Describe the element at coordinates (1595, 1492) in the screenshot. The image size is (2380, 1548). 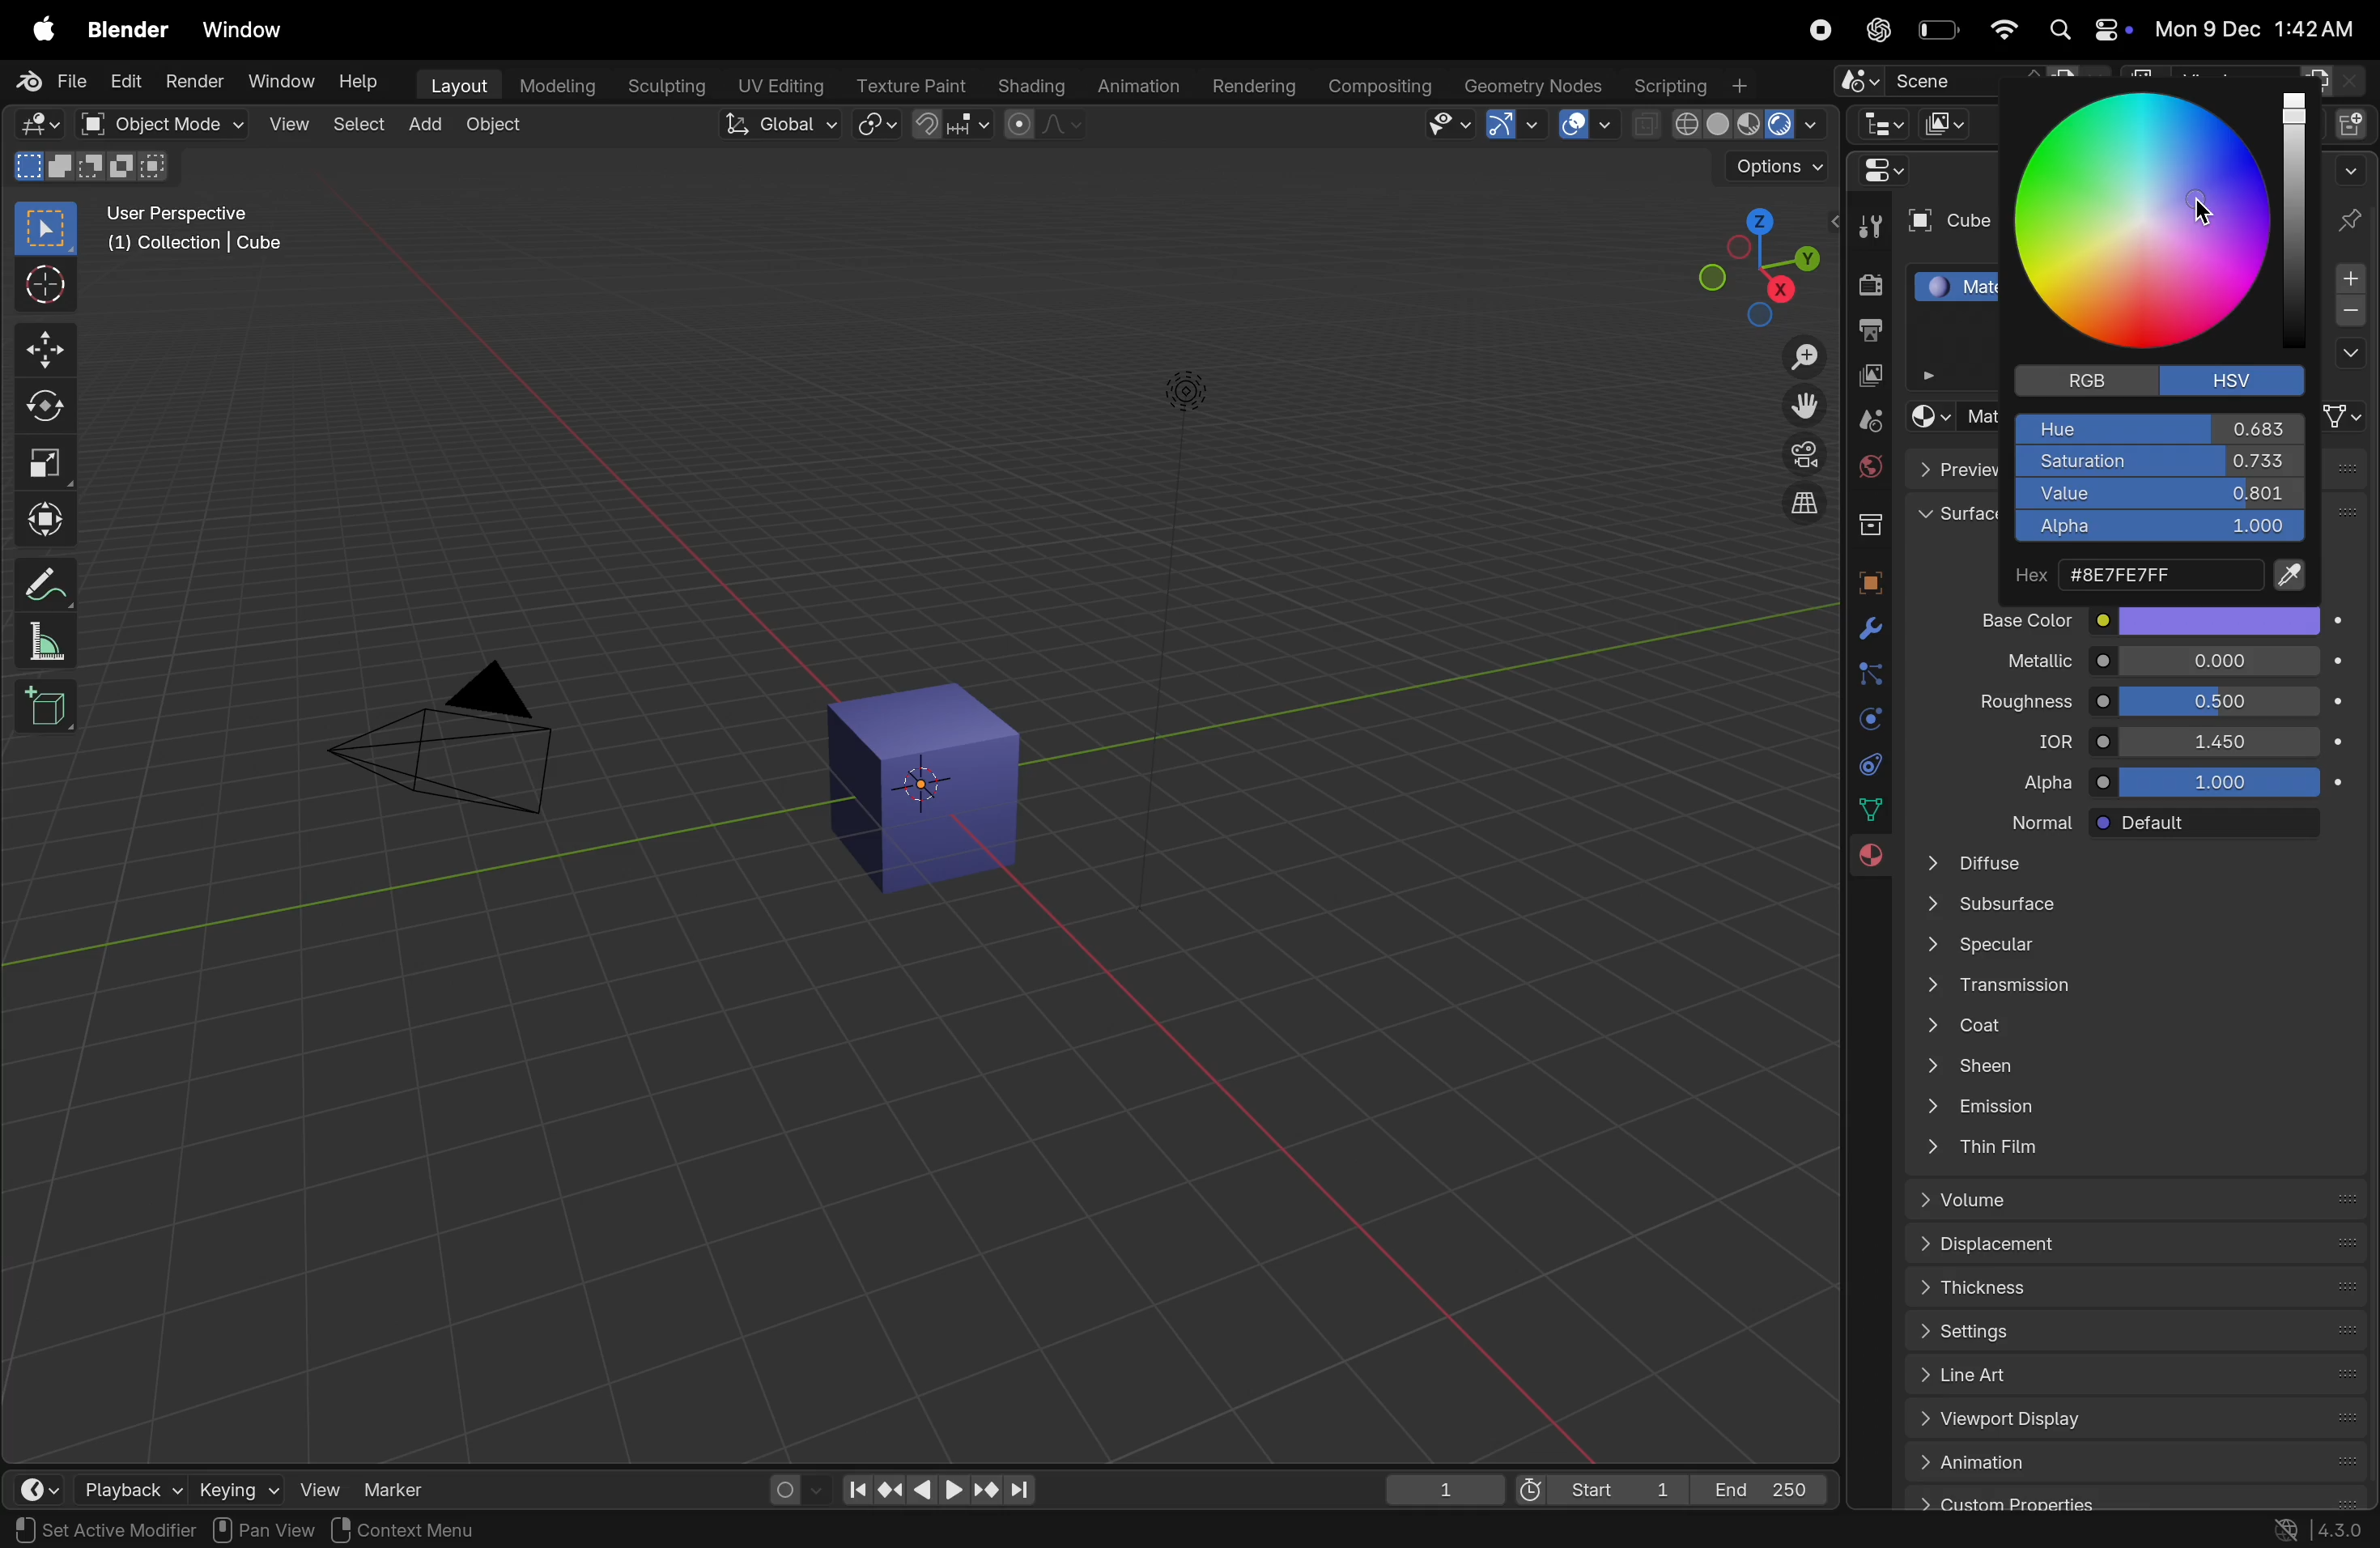
I see `Start1` at that location.